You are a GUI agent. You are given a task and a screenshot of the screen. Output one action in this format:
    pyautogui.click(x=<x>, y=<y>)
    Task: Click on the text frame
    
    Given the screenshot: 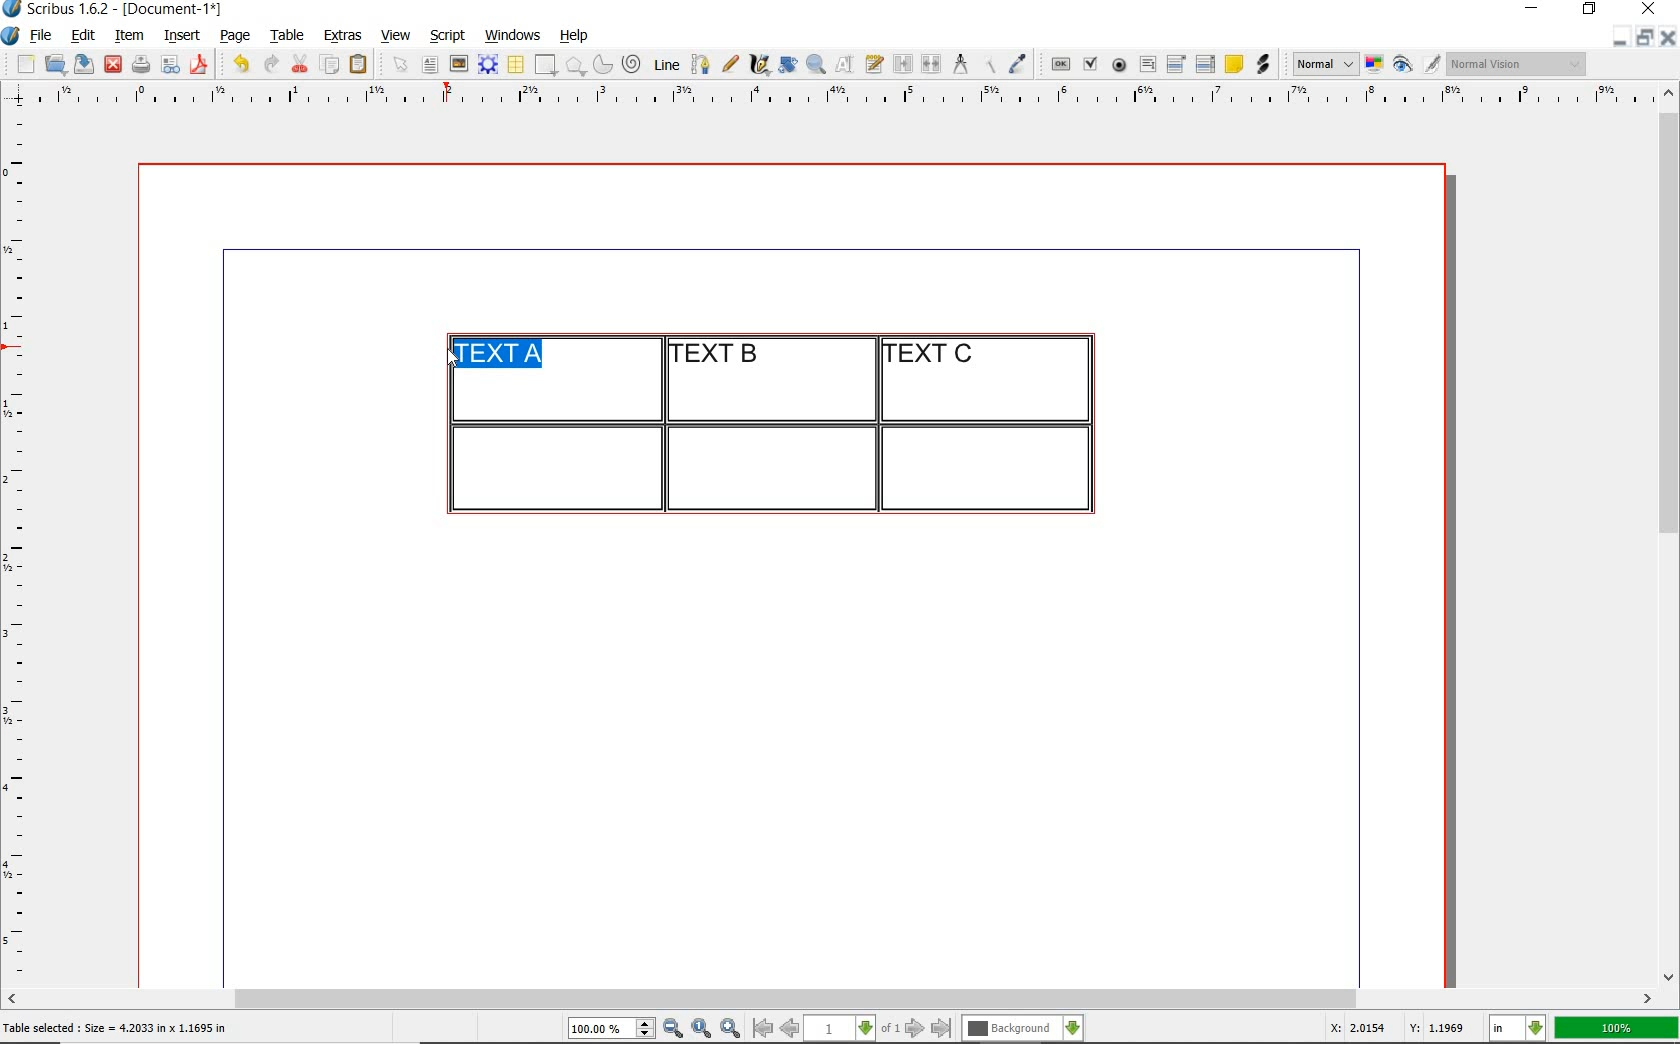 What is the action you would take?
    pyautogui.click(x=429, y=66)
    